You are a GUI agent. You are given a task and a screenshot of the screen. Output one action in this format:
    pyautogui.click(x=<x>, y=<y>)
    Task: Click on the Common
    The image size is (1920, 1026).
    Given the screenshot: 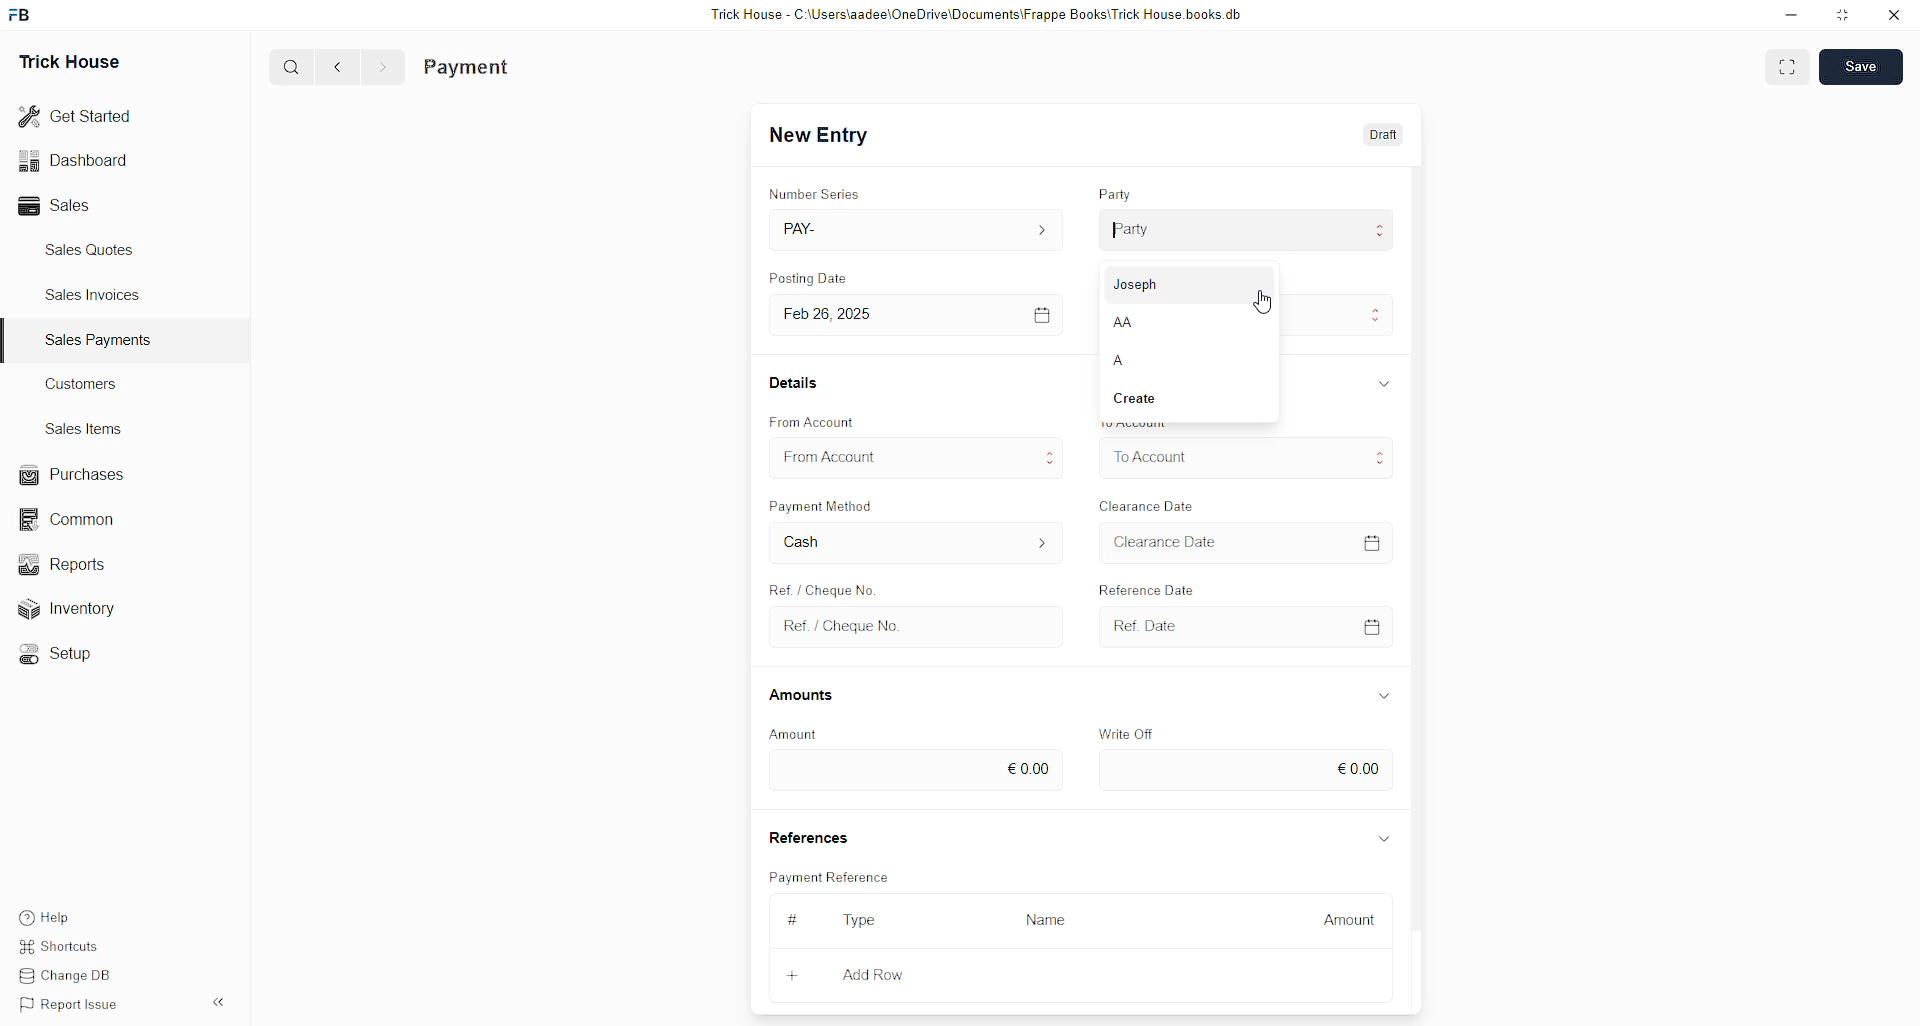 What is the action you would take?
    pyautogui.click(x=76, y=521)
    